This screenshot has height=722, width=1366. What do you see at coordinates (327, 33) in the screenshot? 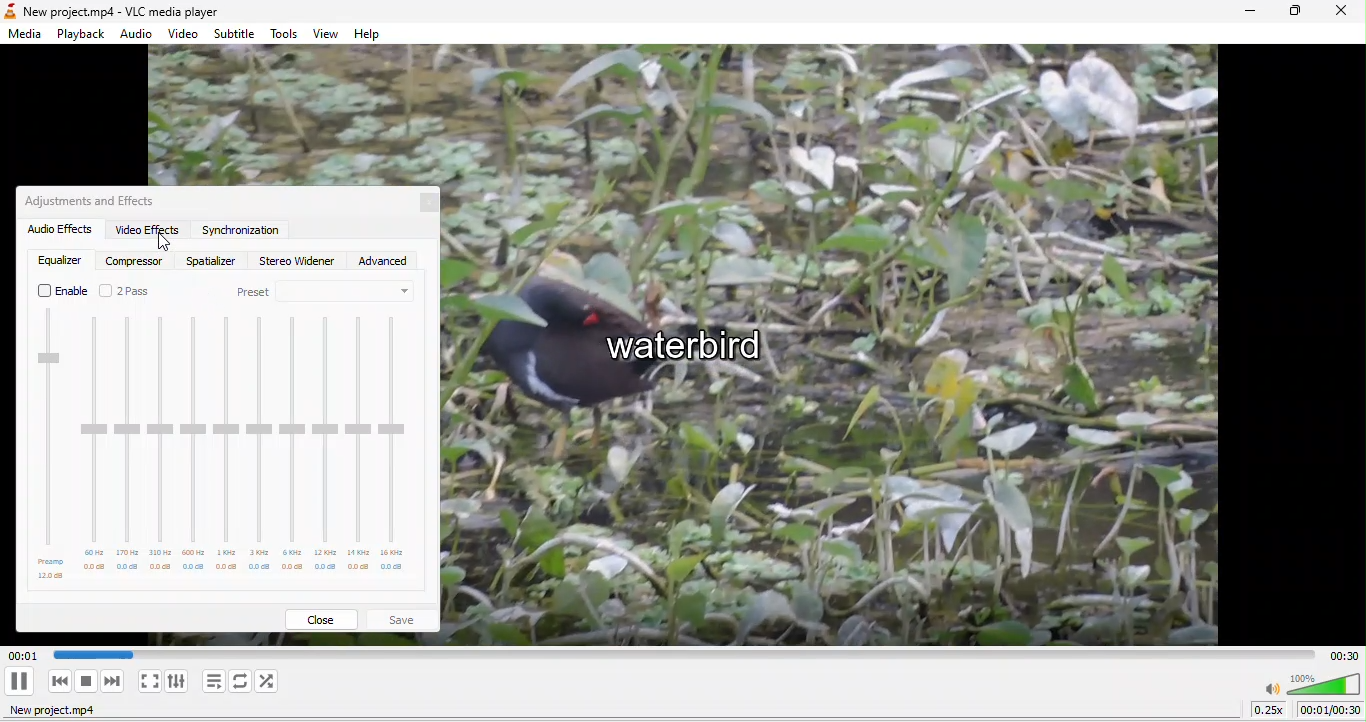
I see `view` at bounding box center [327, 33].